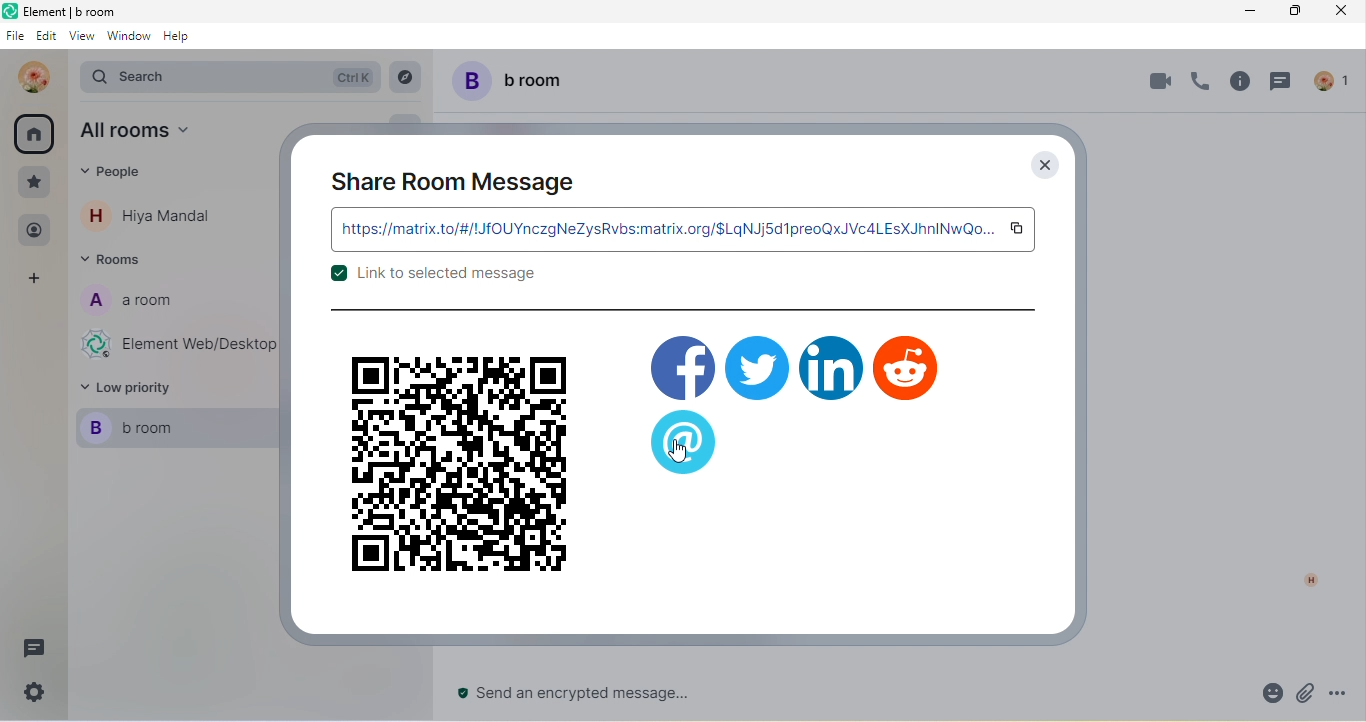  Describe the element at coordinates (143, 305) in the screenshot. I see `a room` at that location.